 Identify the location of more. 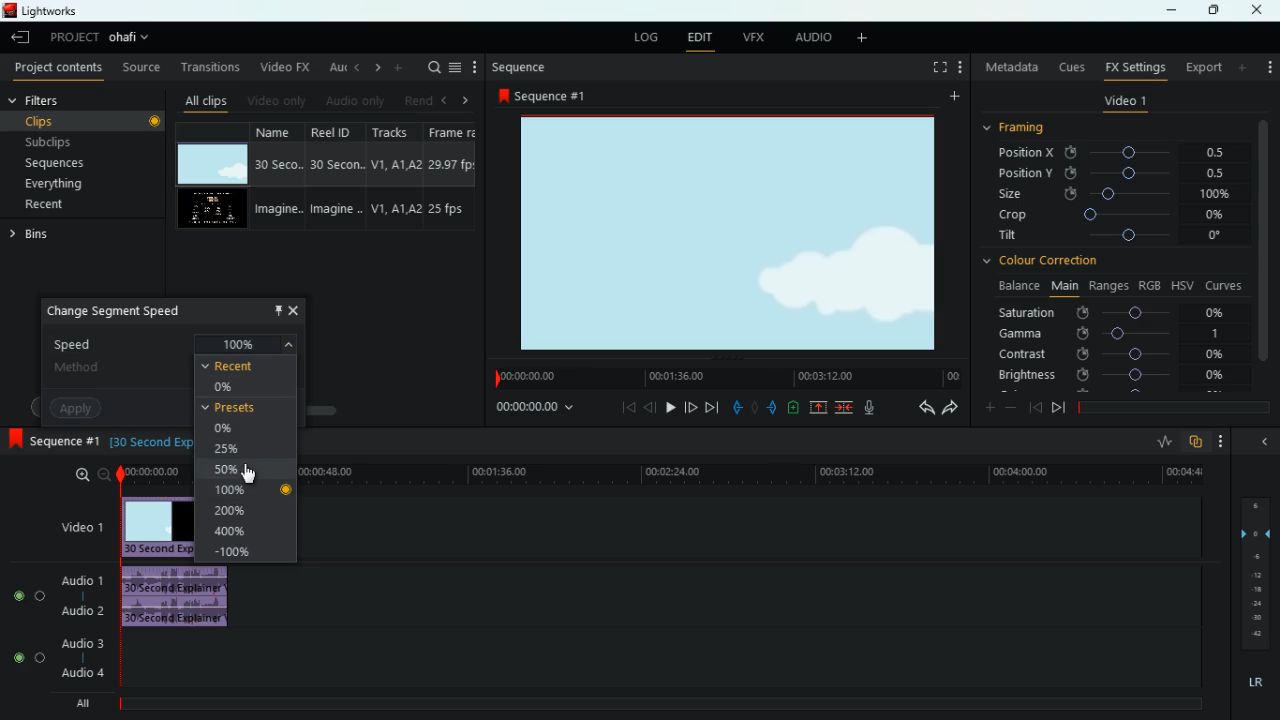
(866, 39).